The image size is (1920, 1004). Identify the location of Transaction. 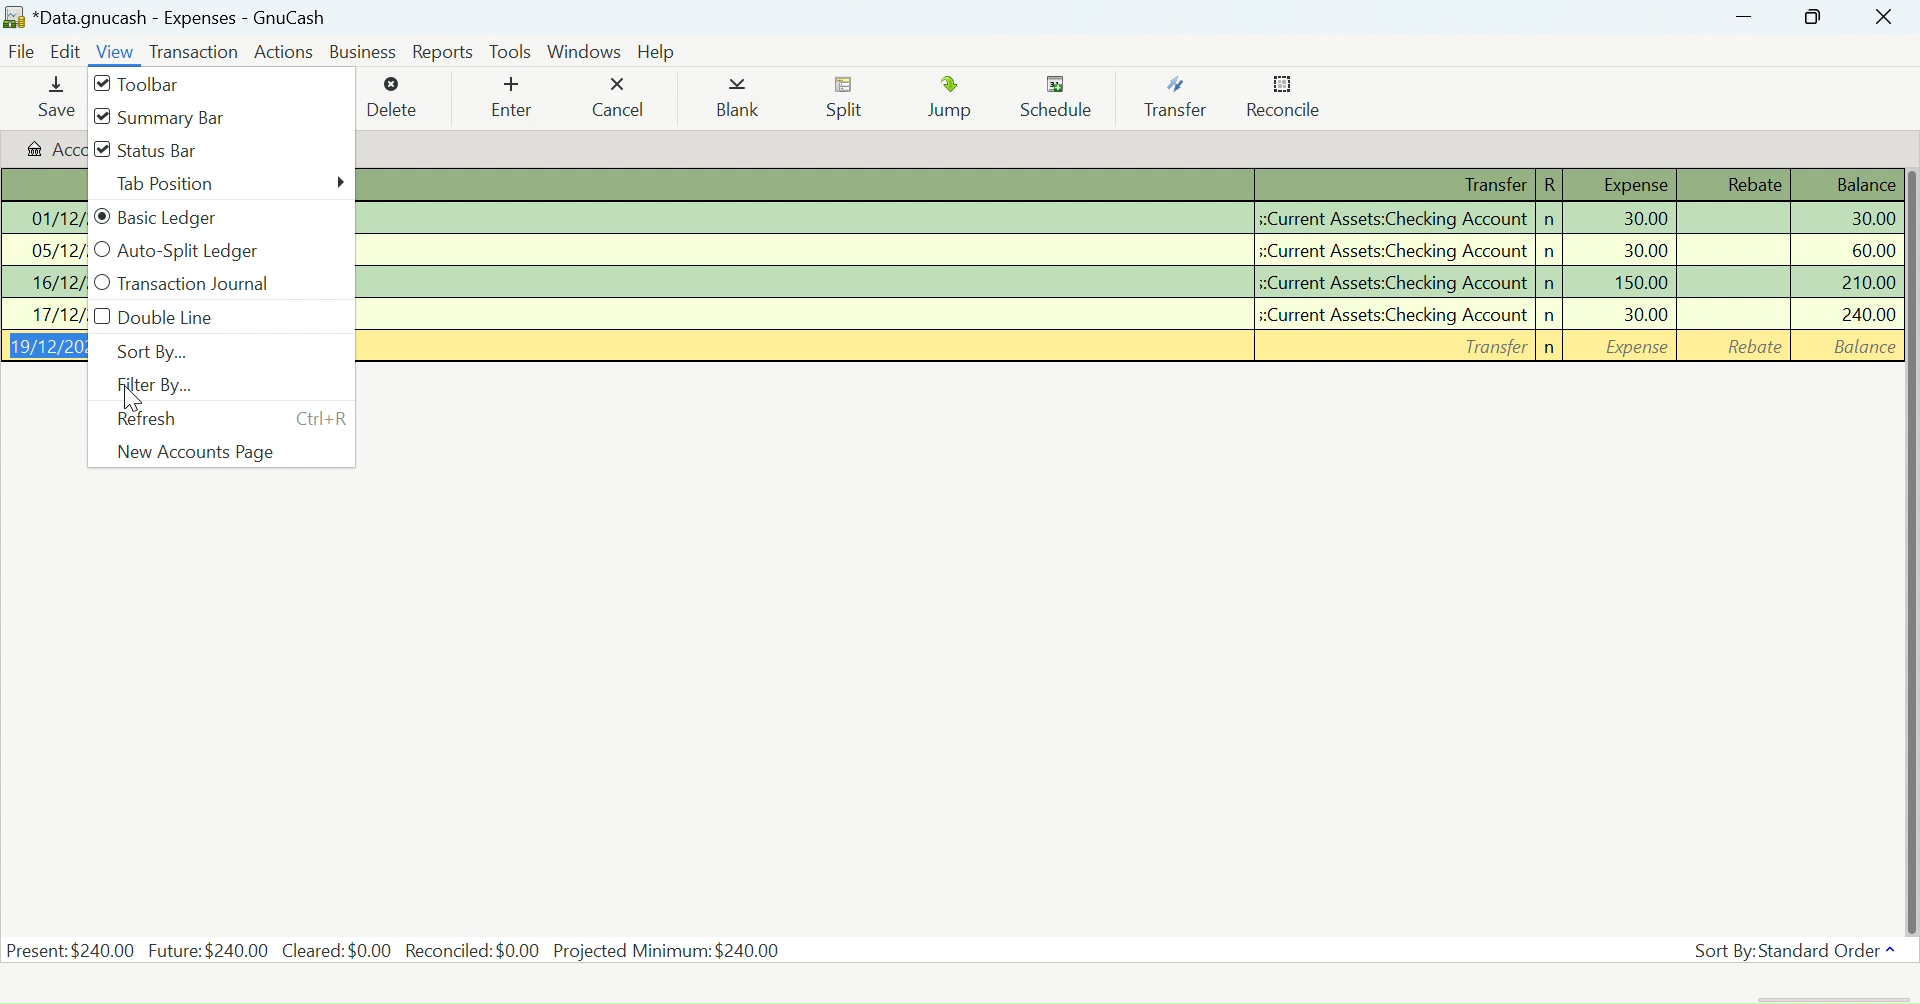
(193, 53).